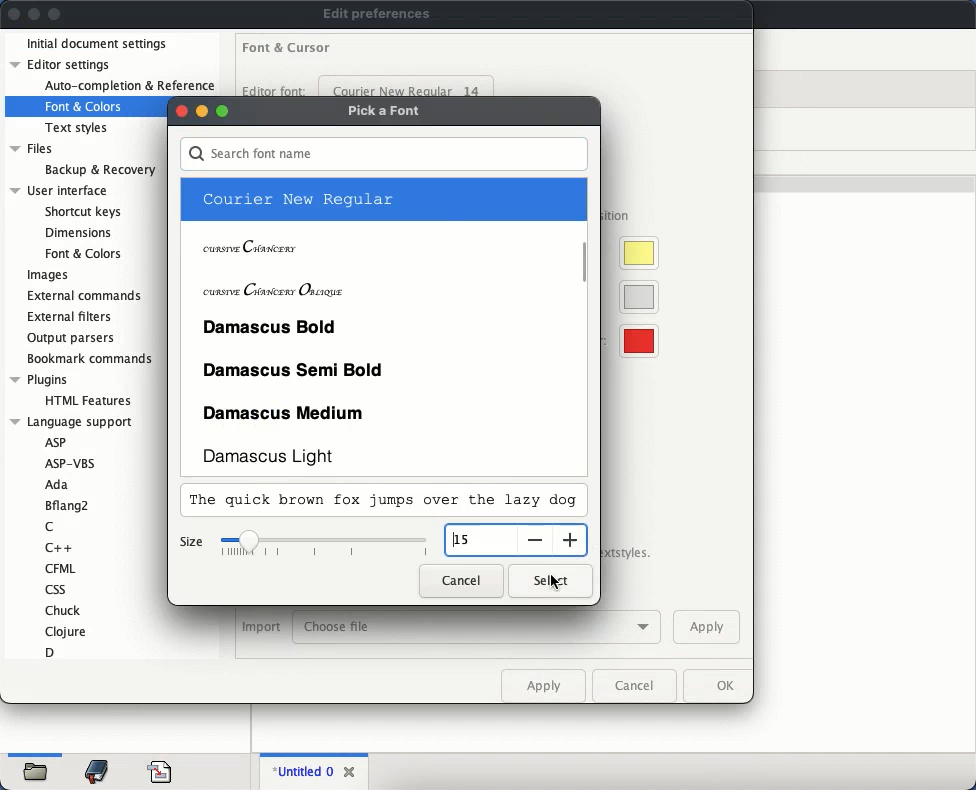 The width and height of the screenshot is (976, 790). What do you see at coordinates (275, 90) in the screenshot?
I see `editor font` at bounding box center [275, 90].